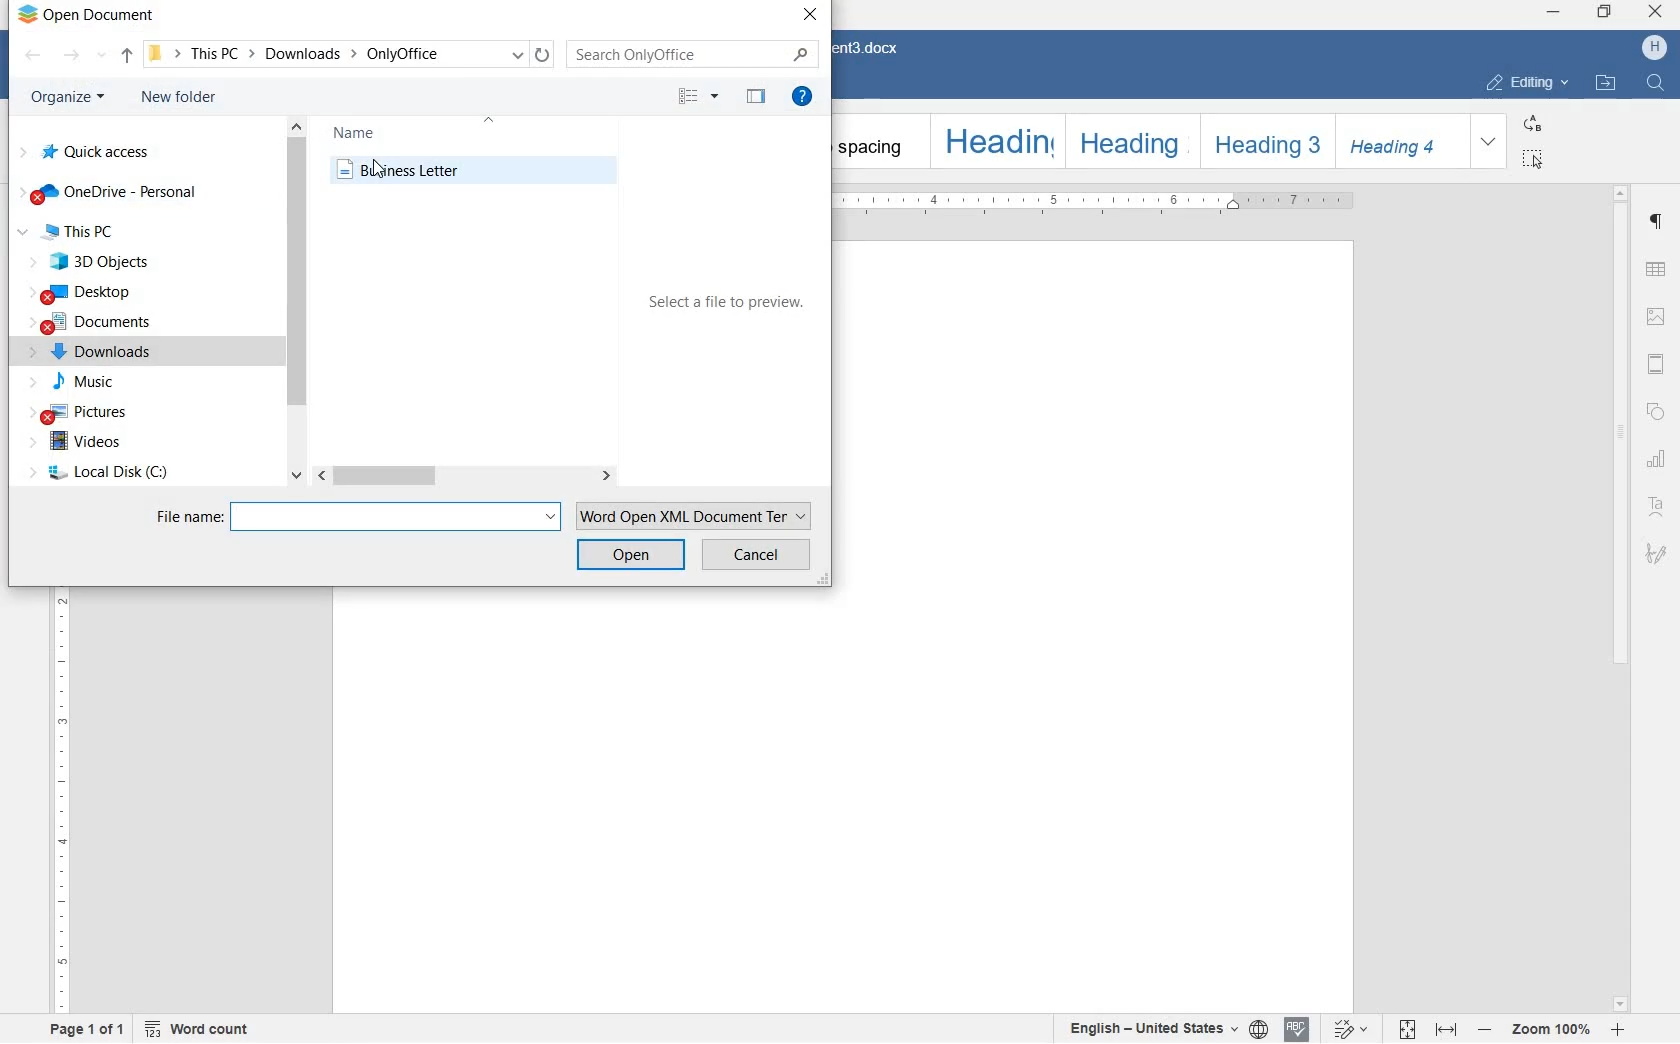  I want to click on OneDrive Personal, so click(108, 195).